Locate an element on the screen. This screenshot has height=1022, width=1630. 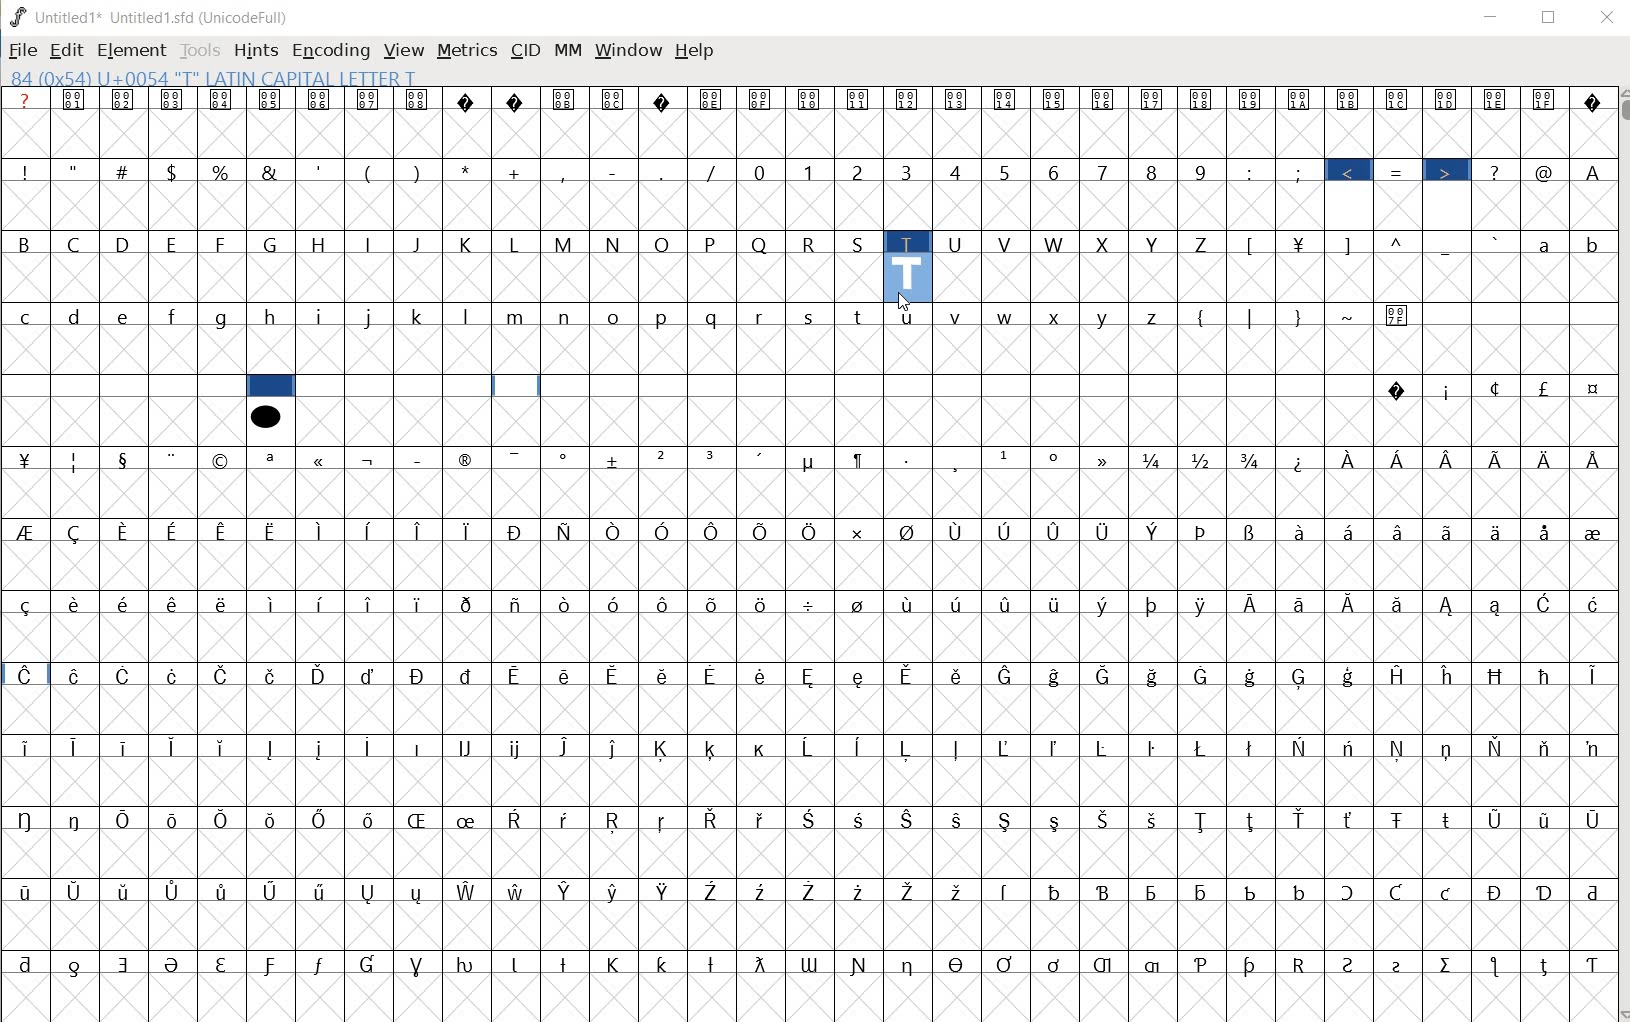
Symbol is located at coordinates (614, 822).